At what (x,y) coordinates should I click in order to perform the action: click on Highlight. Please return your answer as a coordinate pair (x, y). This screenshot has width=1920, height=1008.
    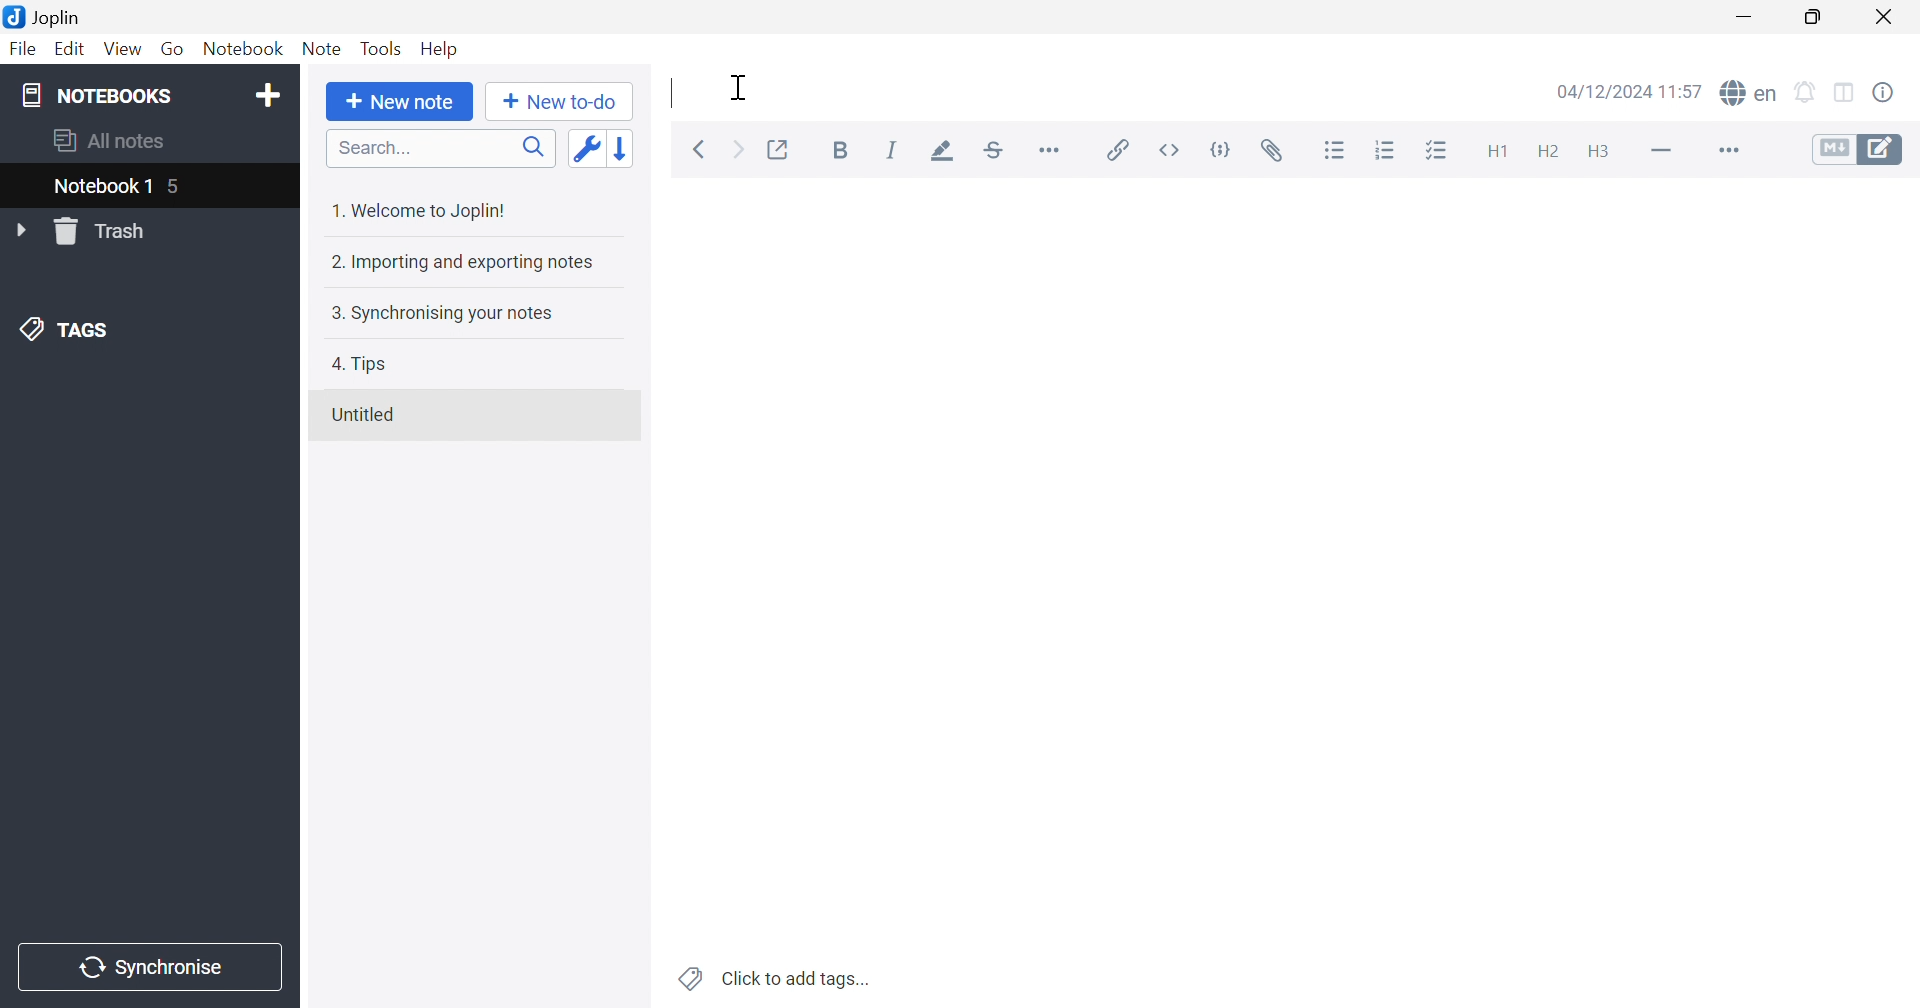
    Looking at the image, I should click on (943, 153).